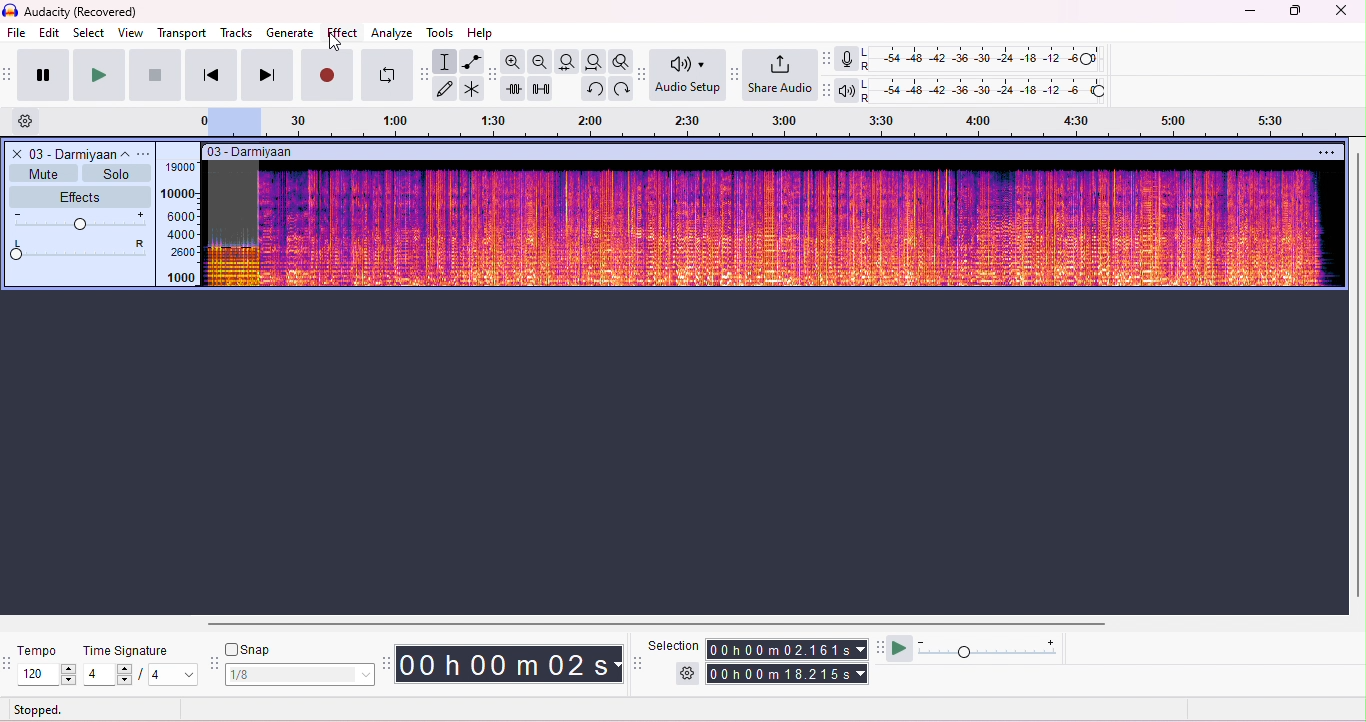 The width and height of the screenshot is (1366, 722). I want to click on multi, so click(473, 89).